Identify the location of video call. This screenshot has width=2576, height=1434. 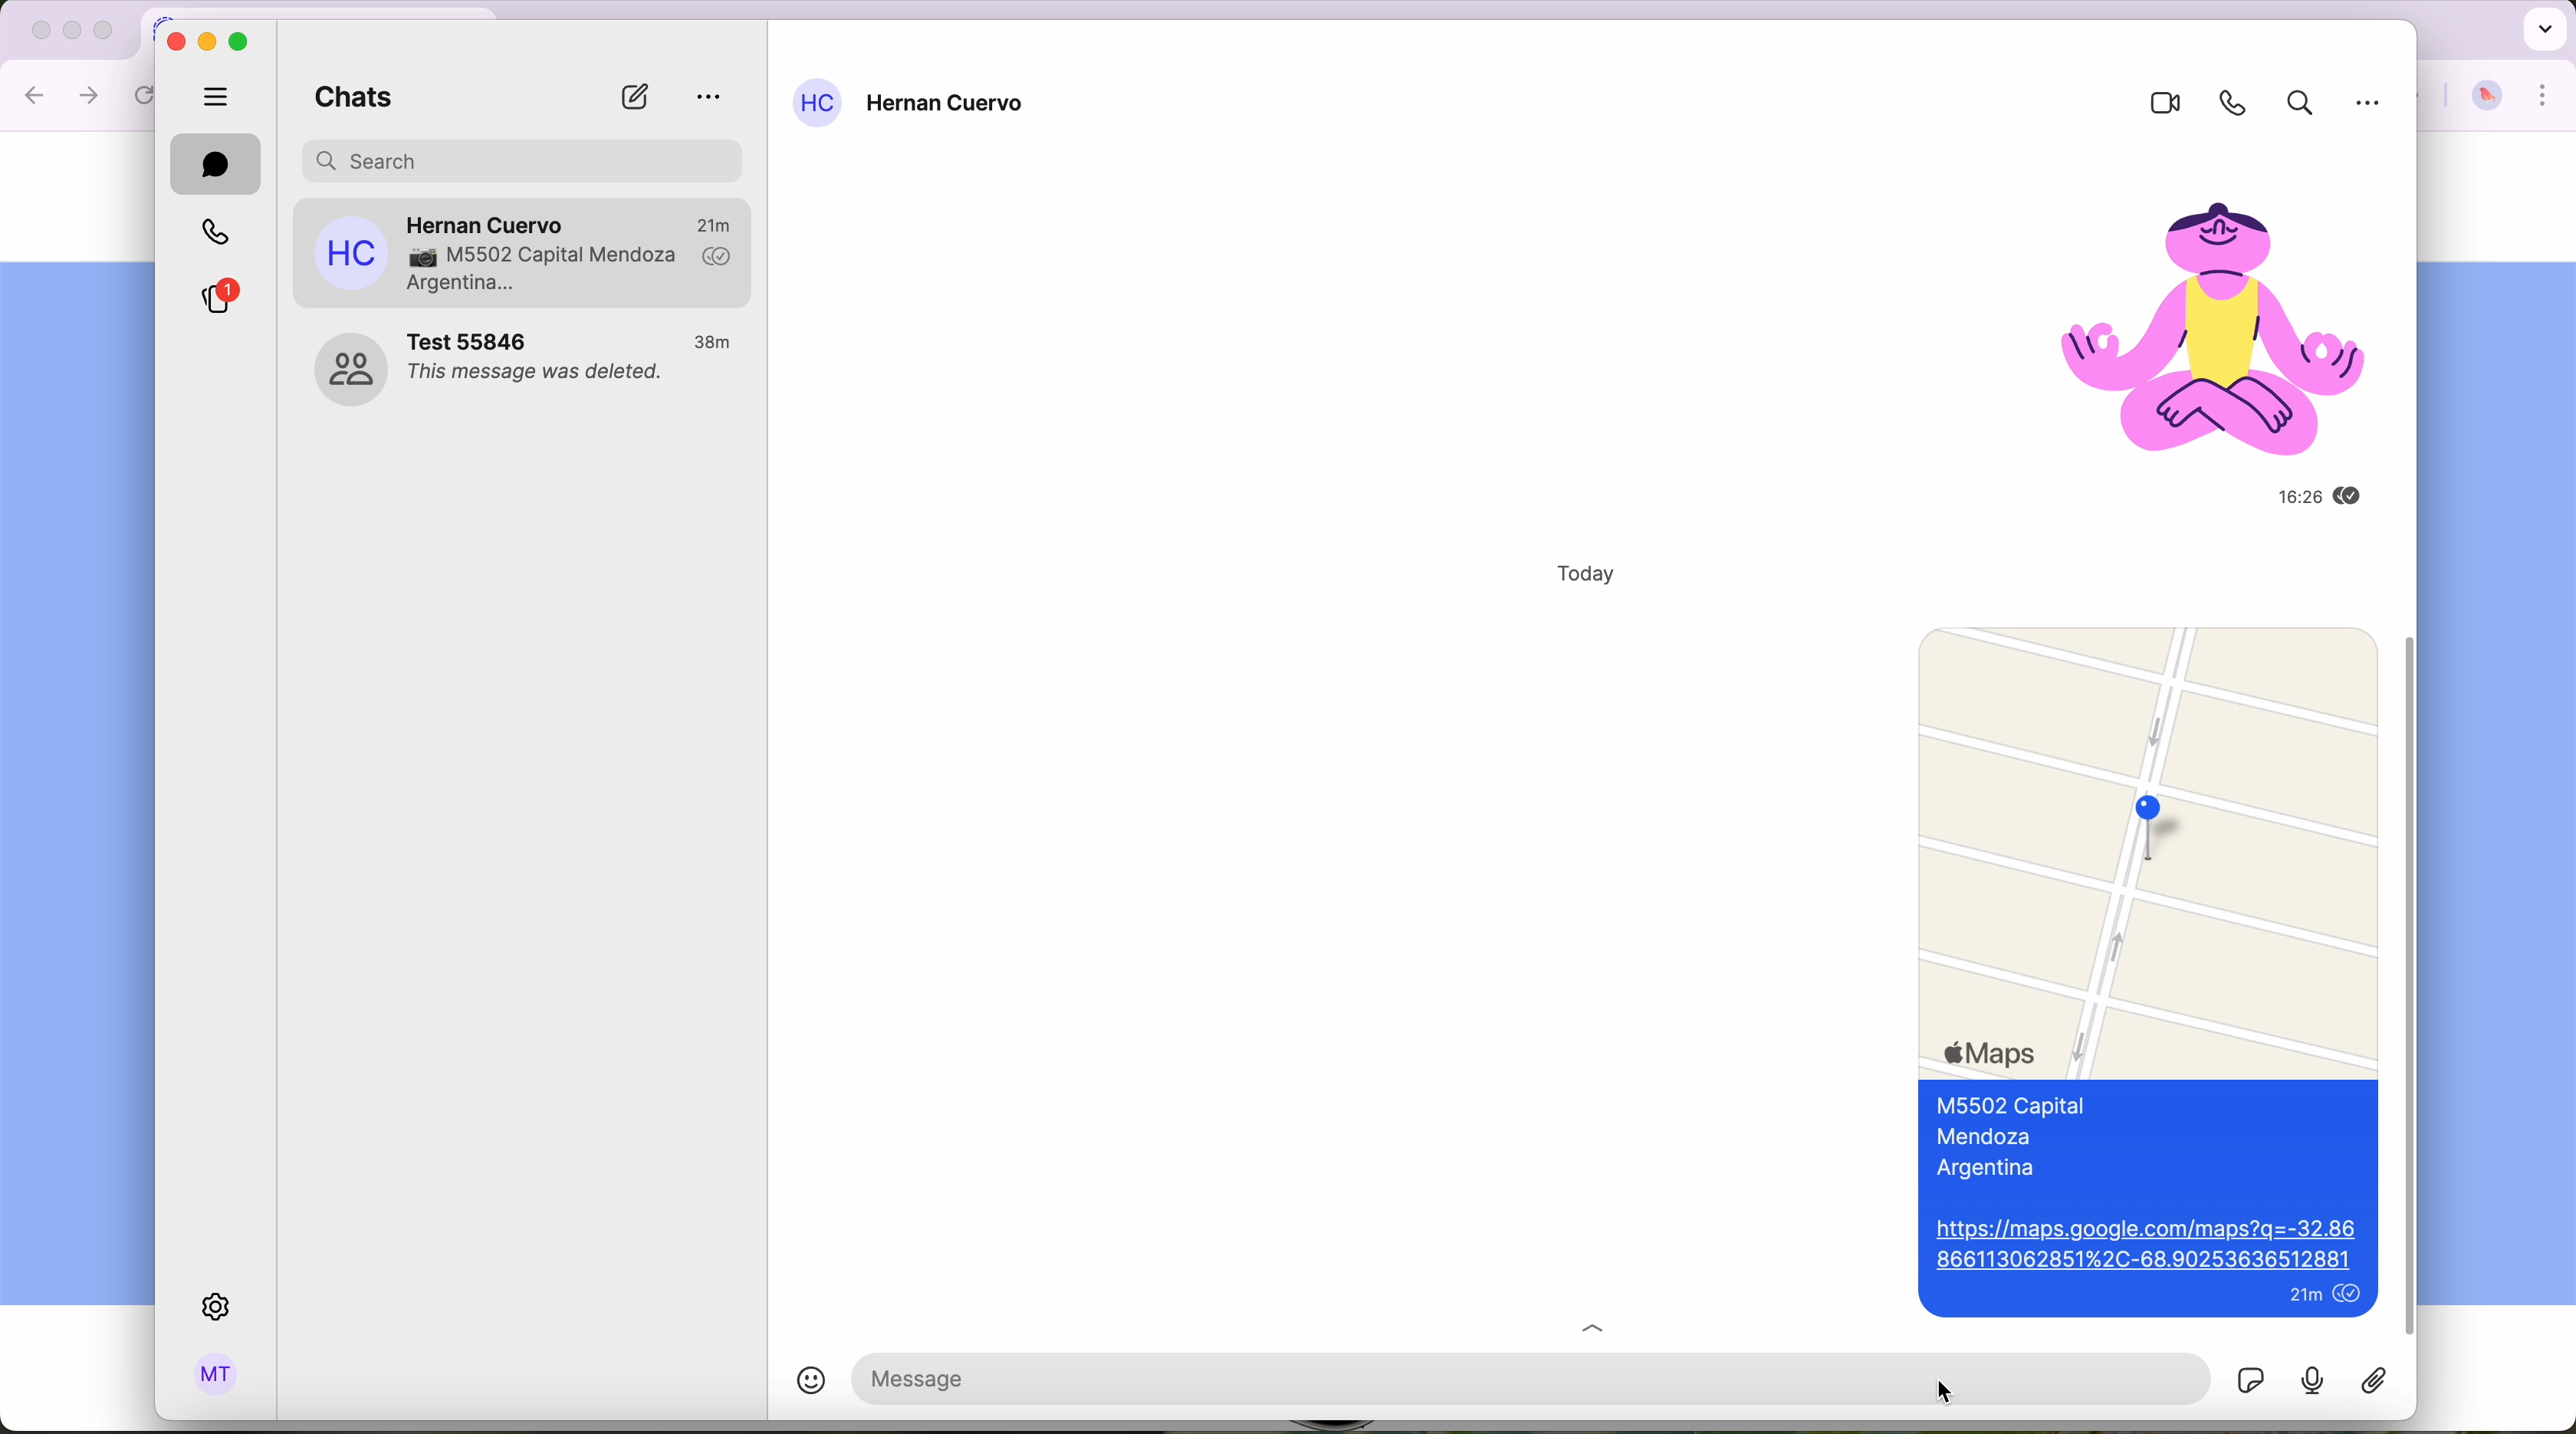
(2156, 104).